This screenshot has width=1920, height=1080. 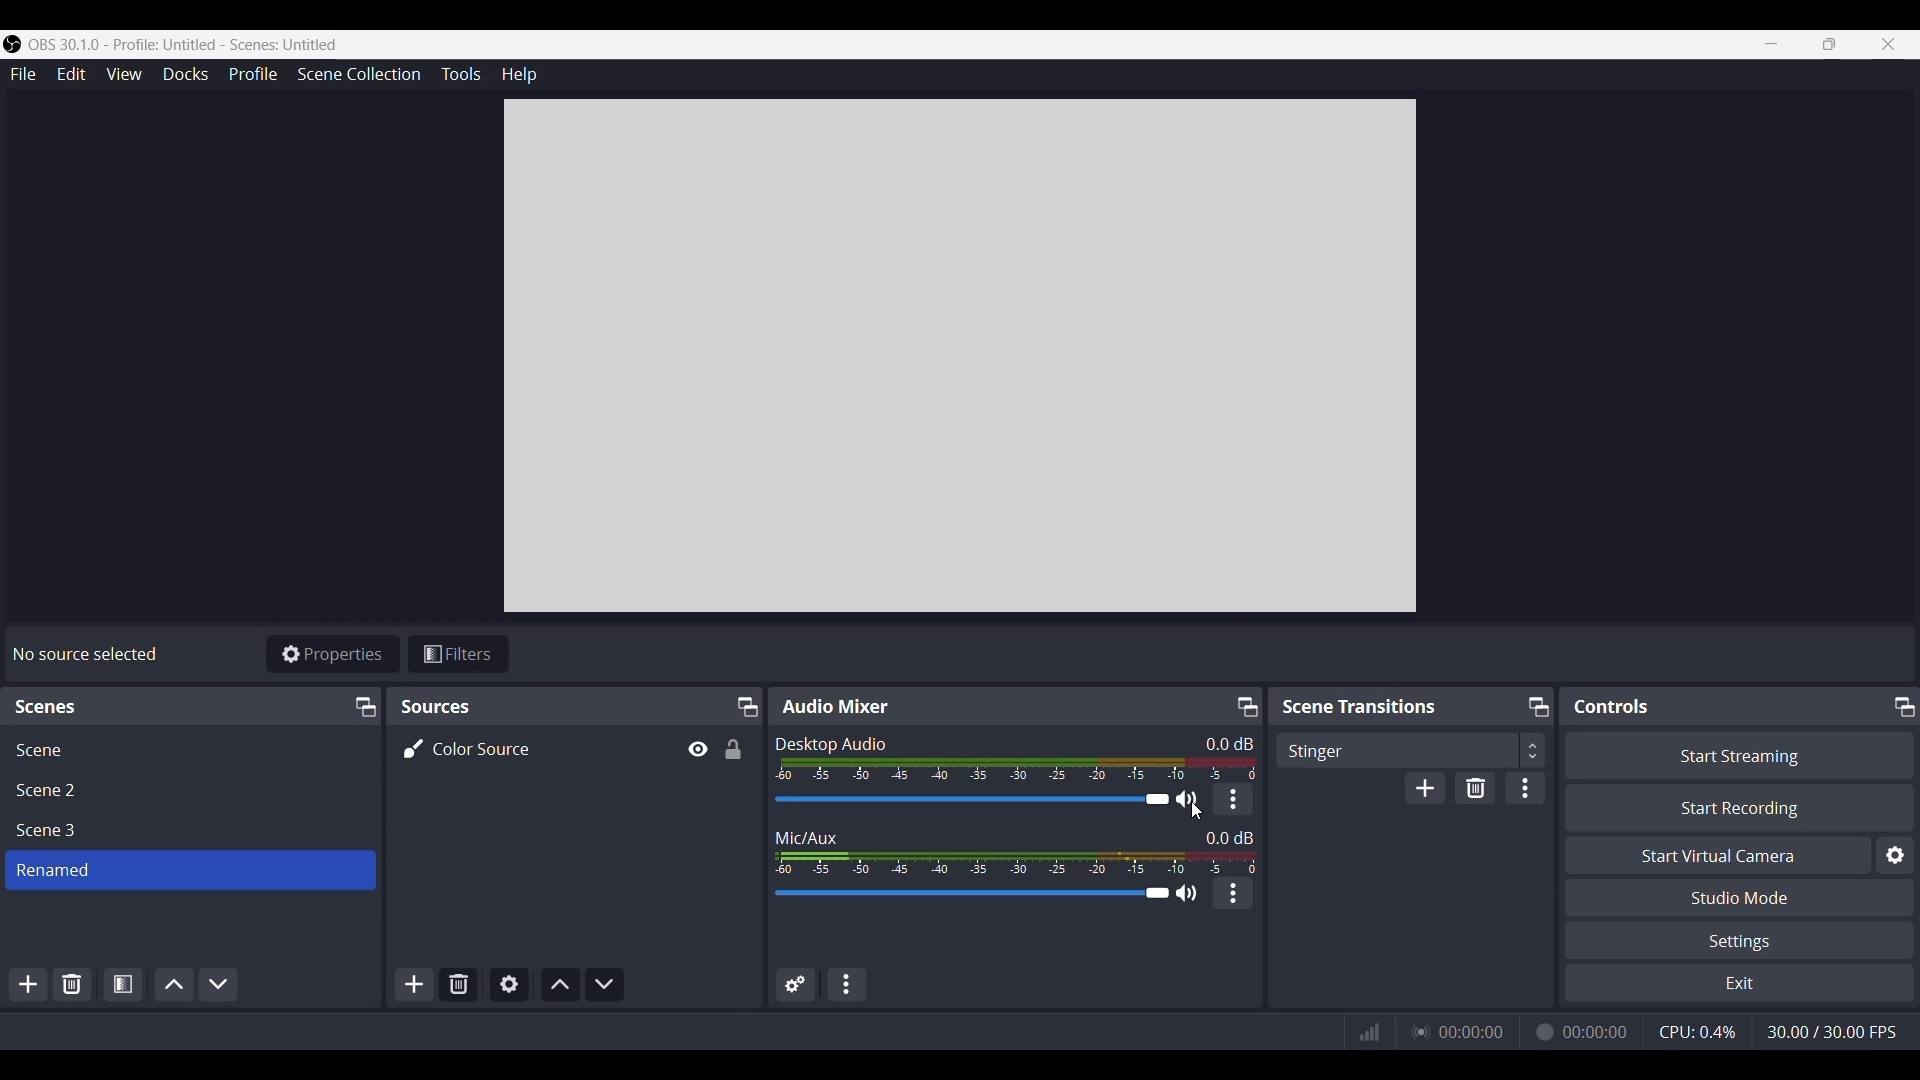 What do you see at coordinates (1232, 893) in the screenshot?
I see `Mic/Aux properties` at bounding box center [1232, 893].